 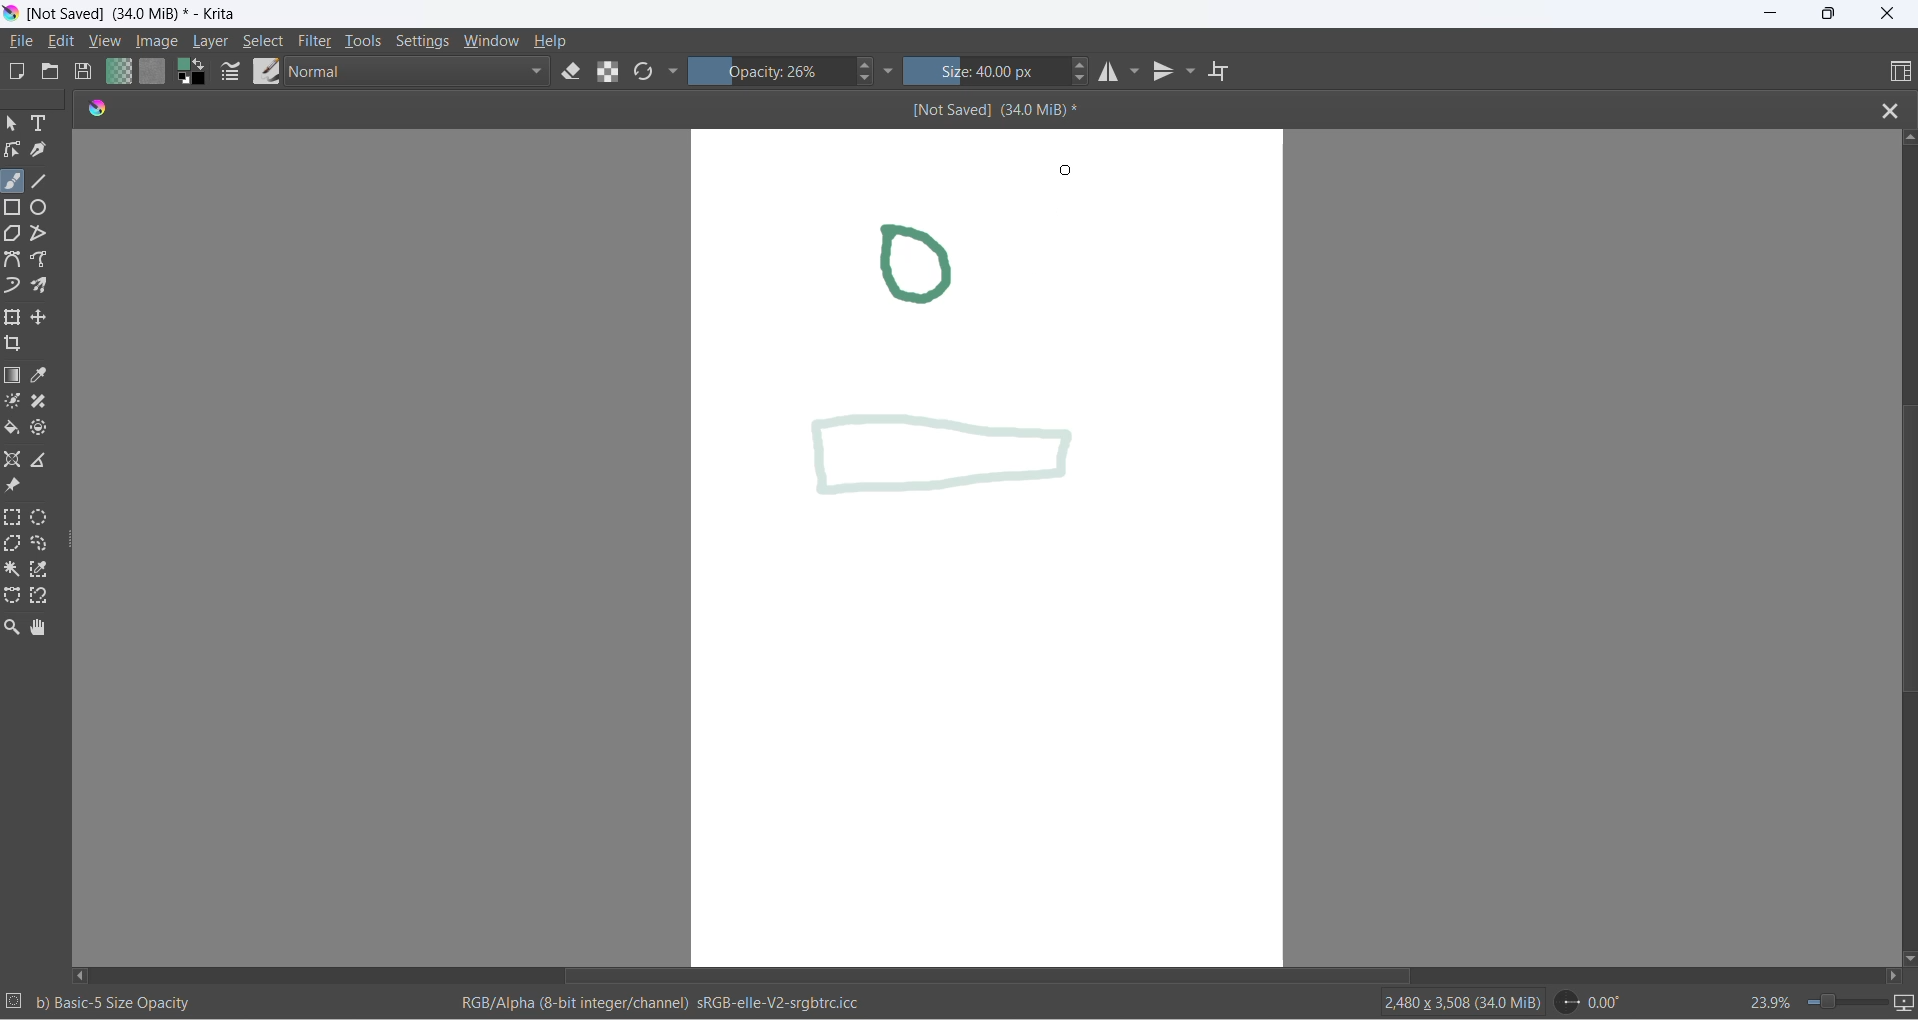 I want to click on increase opacity button, so click(x=866, y=63).